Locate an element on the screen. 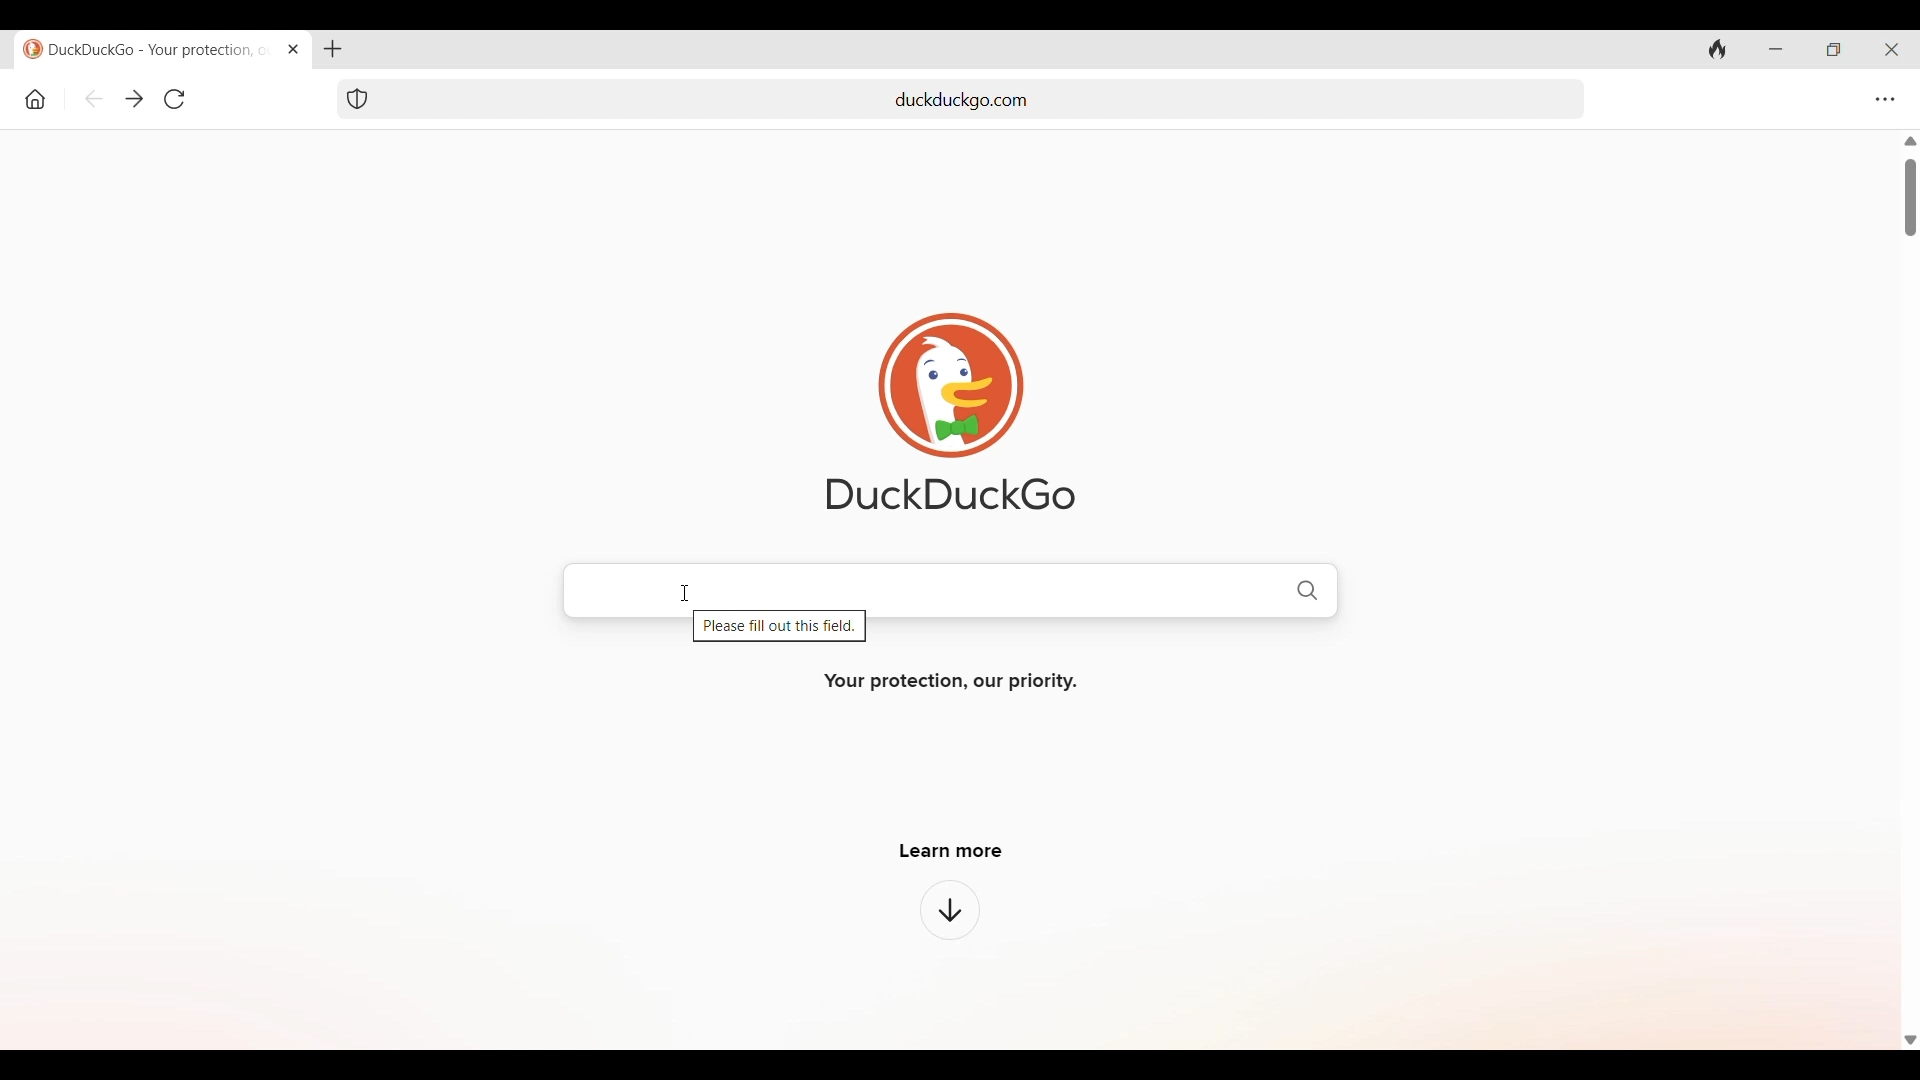  Please fill out this field. is located at coordinates (780, 630).